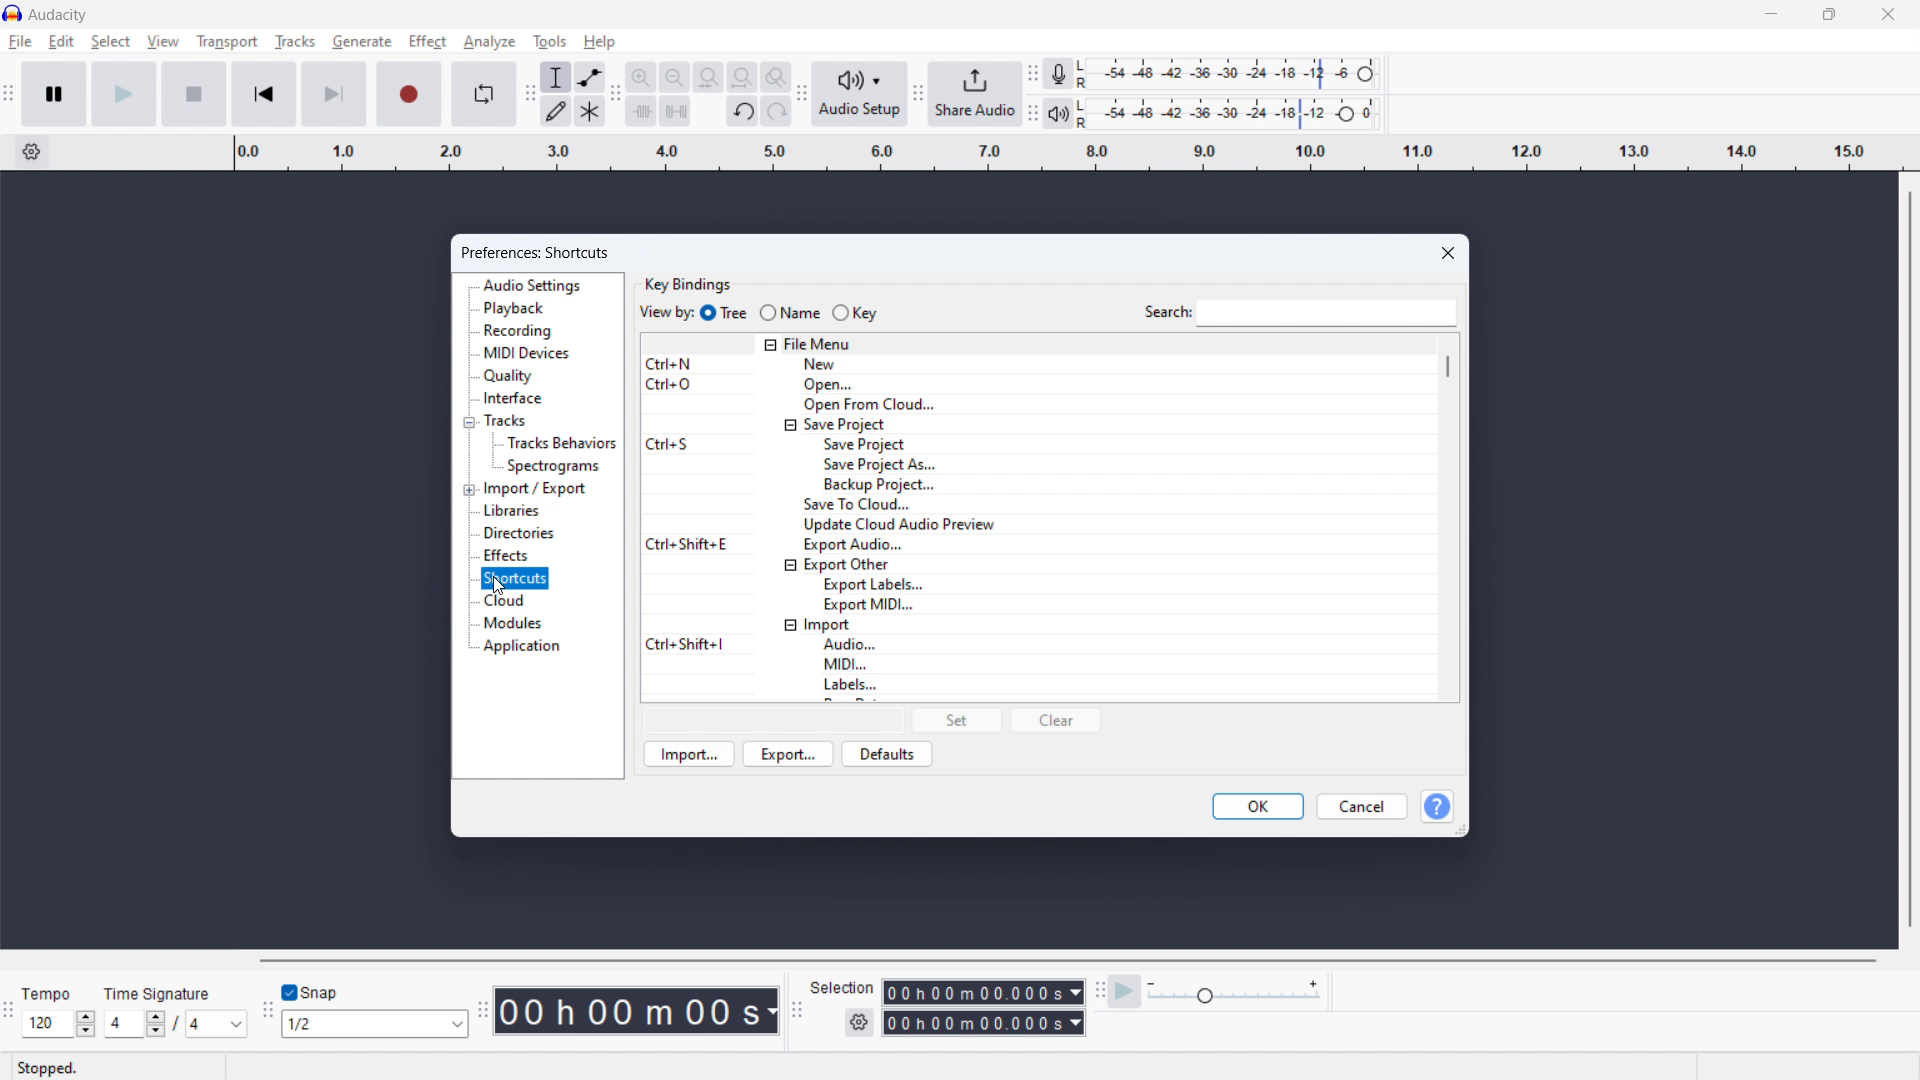 Image resolution: width=1920 pixels, height=1080 pixels. I want to click on horizontal scrollbar, so click(1066, 961).